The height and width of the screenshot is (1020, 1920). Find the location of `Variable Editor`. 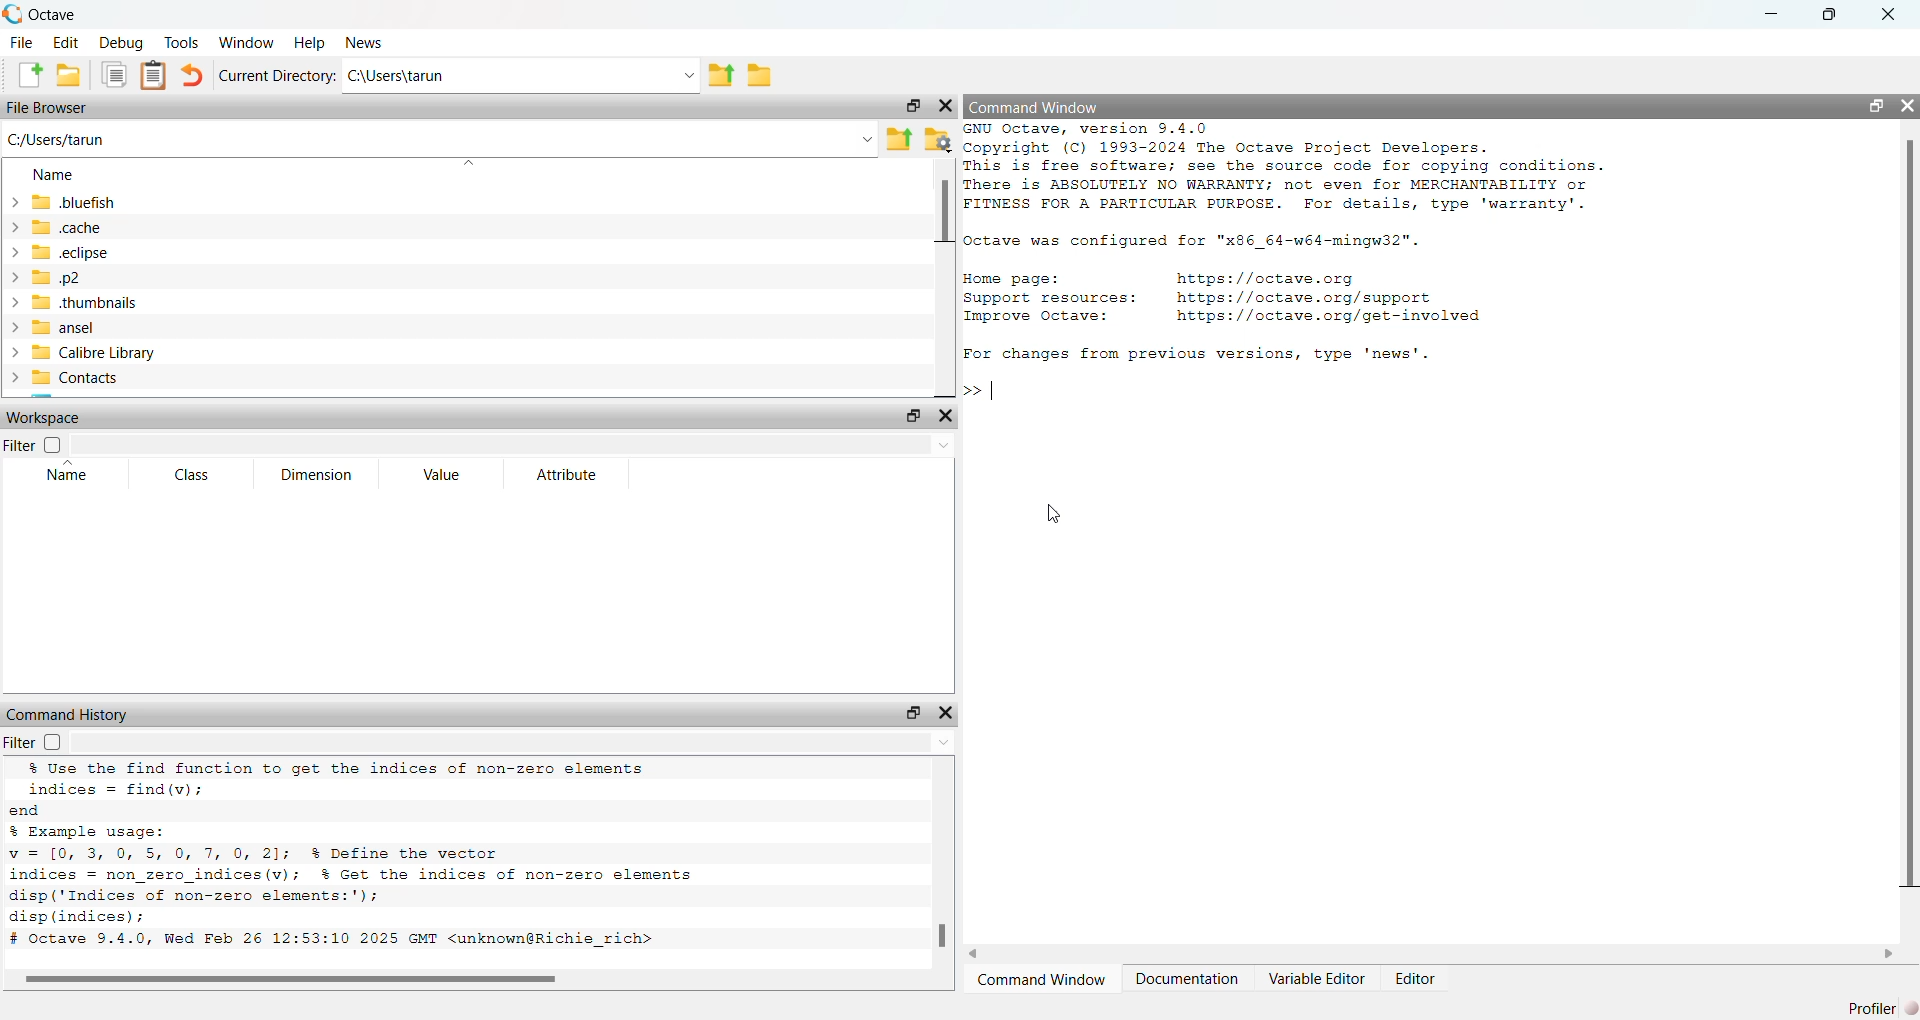

Variable Editor is located at coordinates (1315, 980).